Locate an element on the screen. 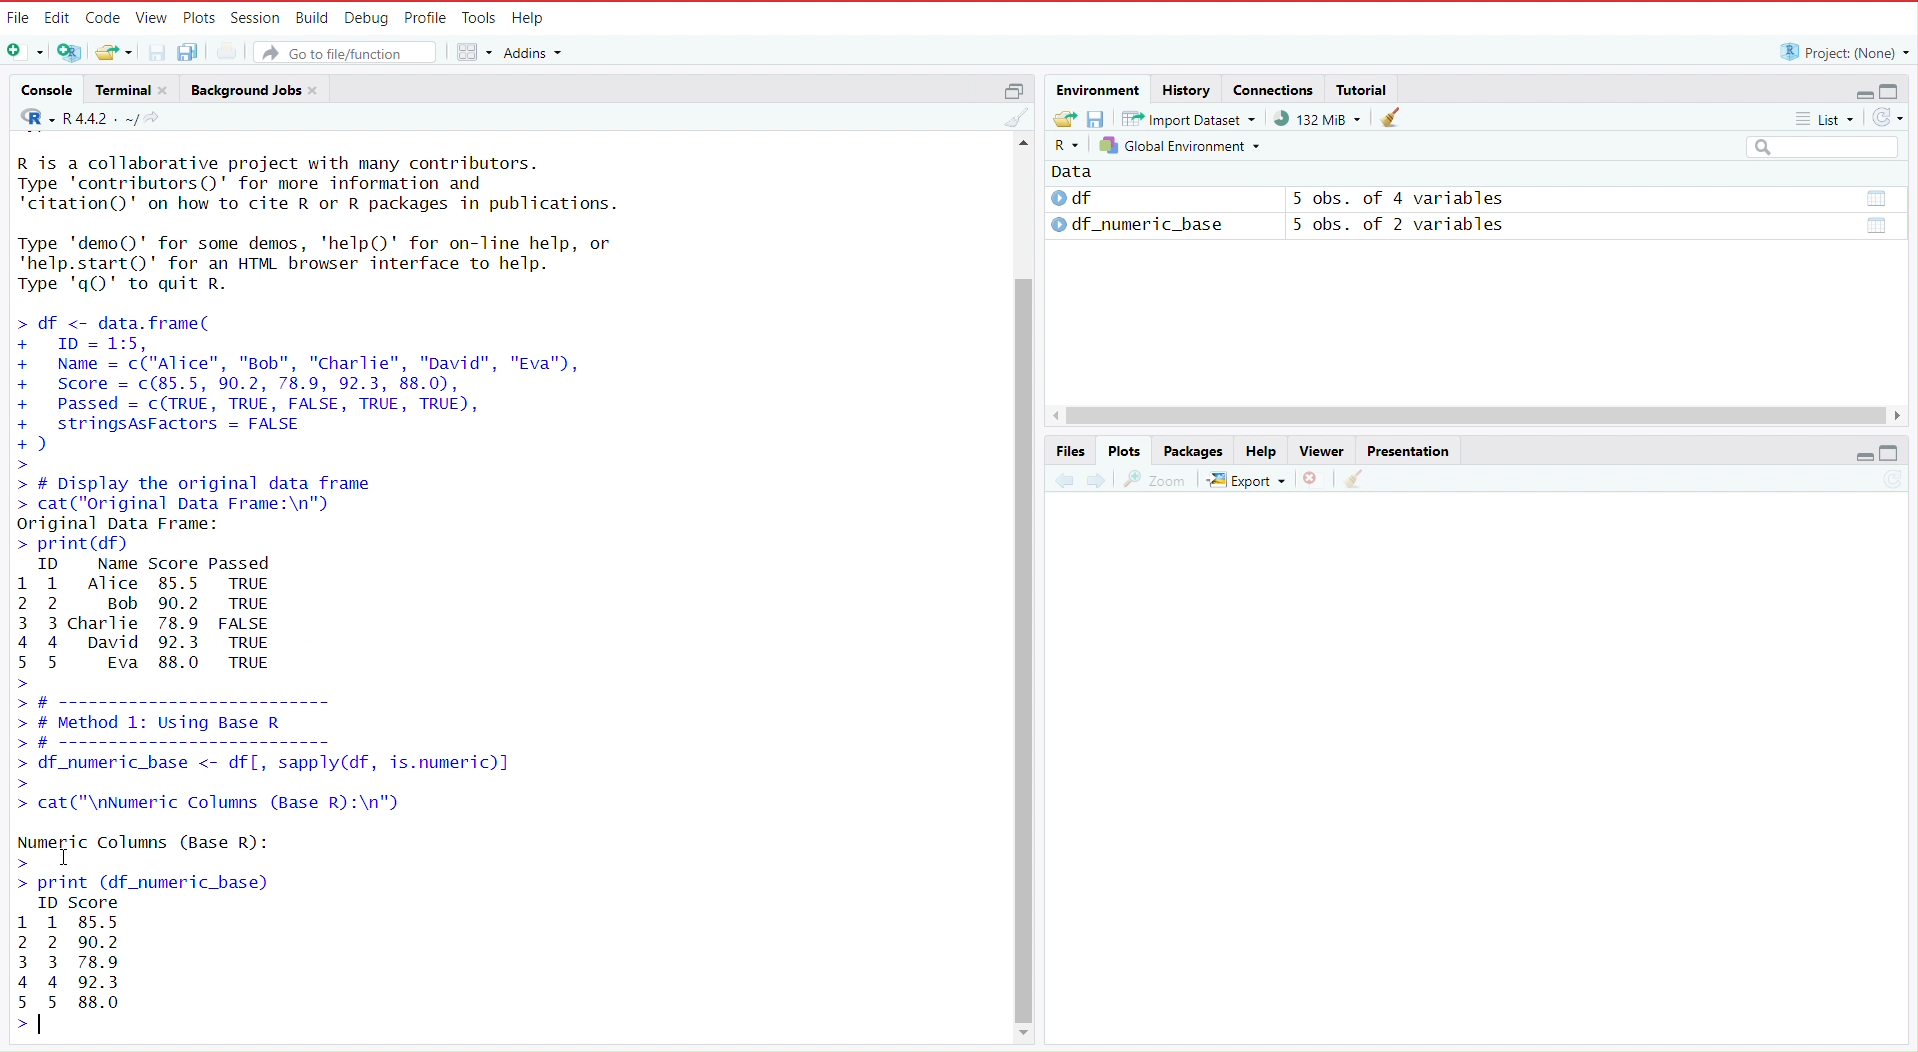  clear all plots is located at coordinates (1355, 481).